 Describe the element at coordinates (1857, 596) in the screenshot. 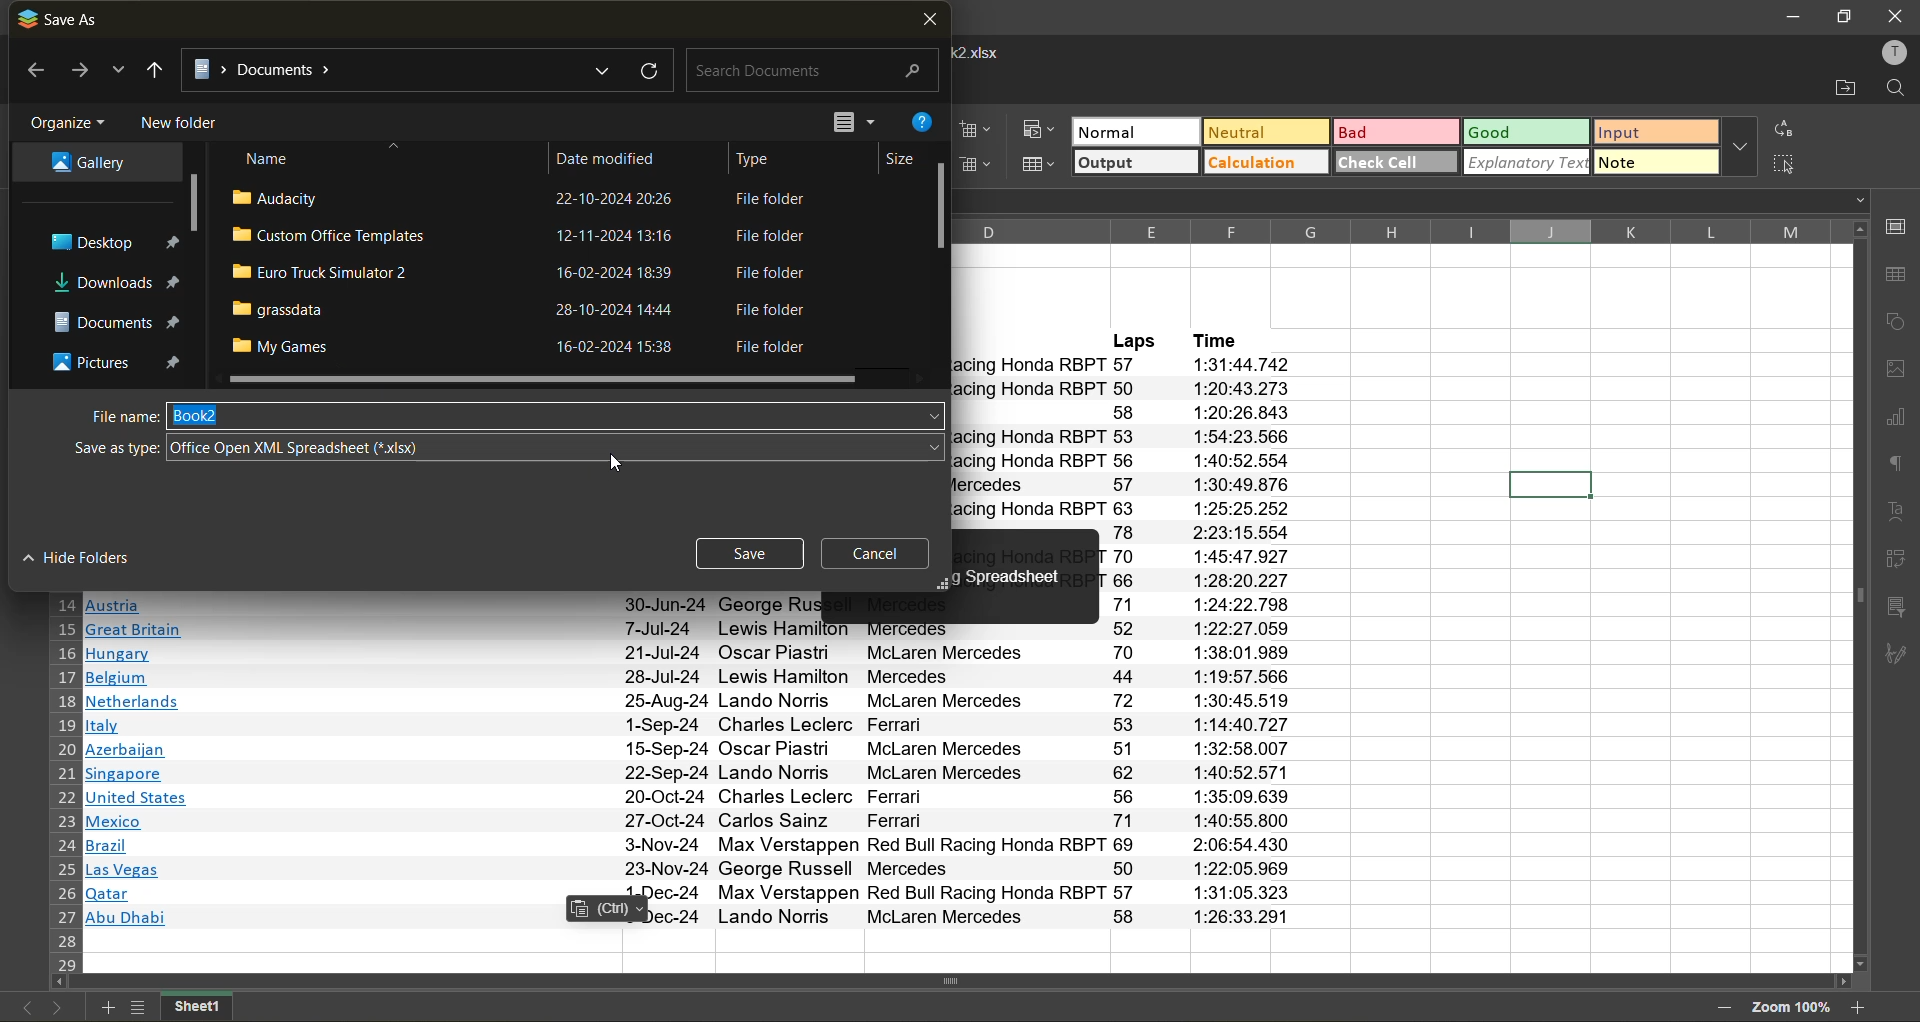

I see `vertical scrollbar` at that location.